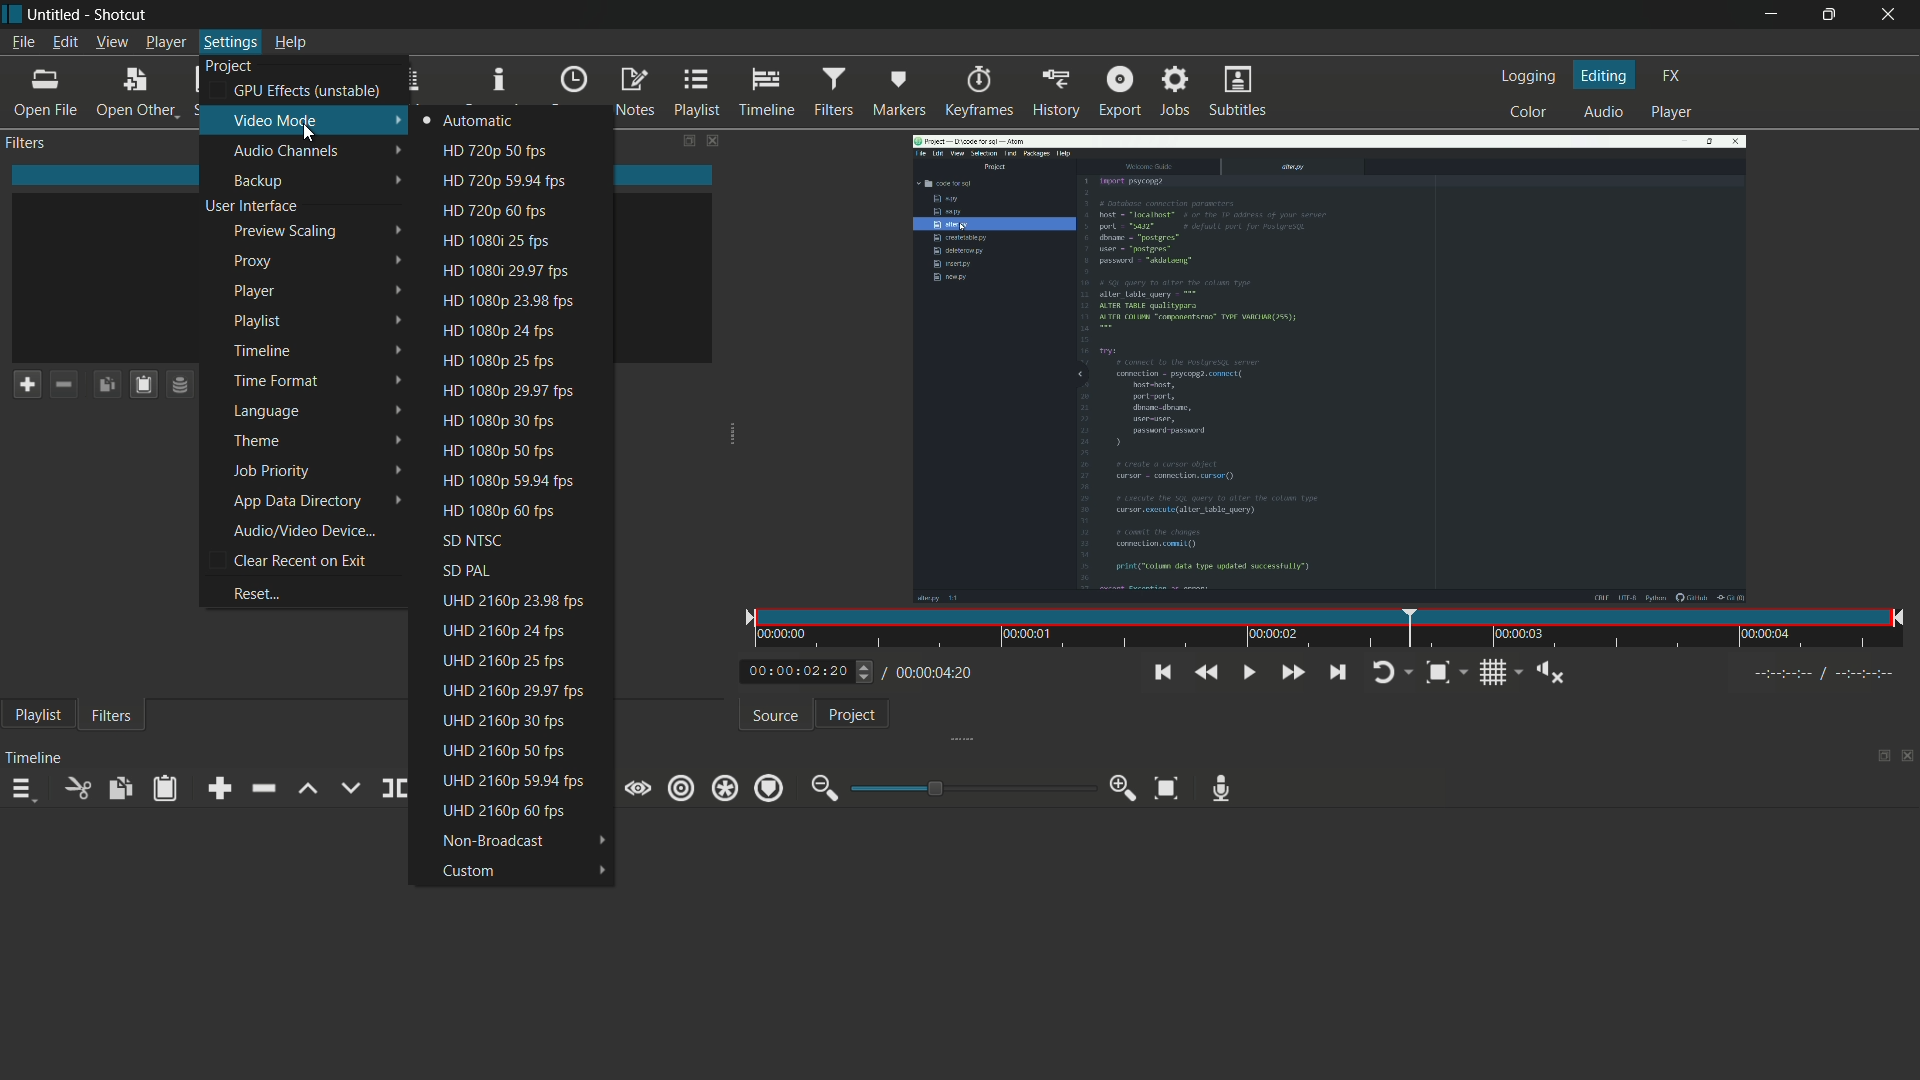 This screenshot has width=1920, height=1080. Describe the element at coordinates (143, 383) in the screenshot. I see `paste filters` at that location.